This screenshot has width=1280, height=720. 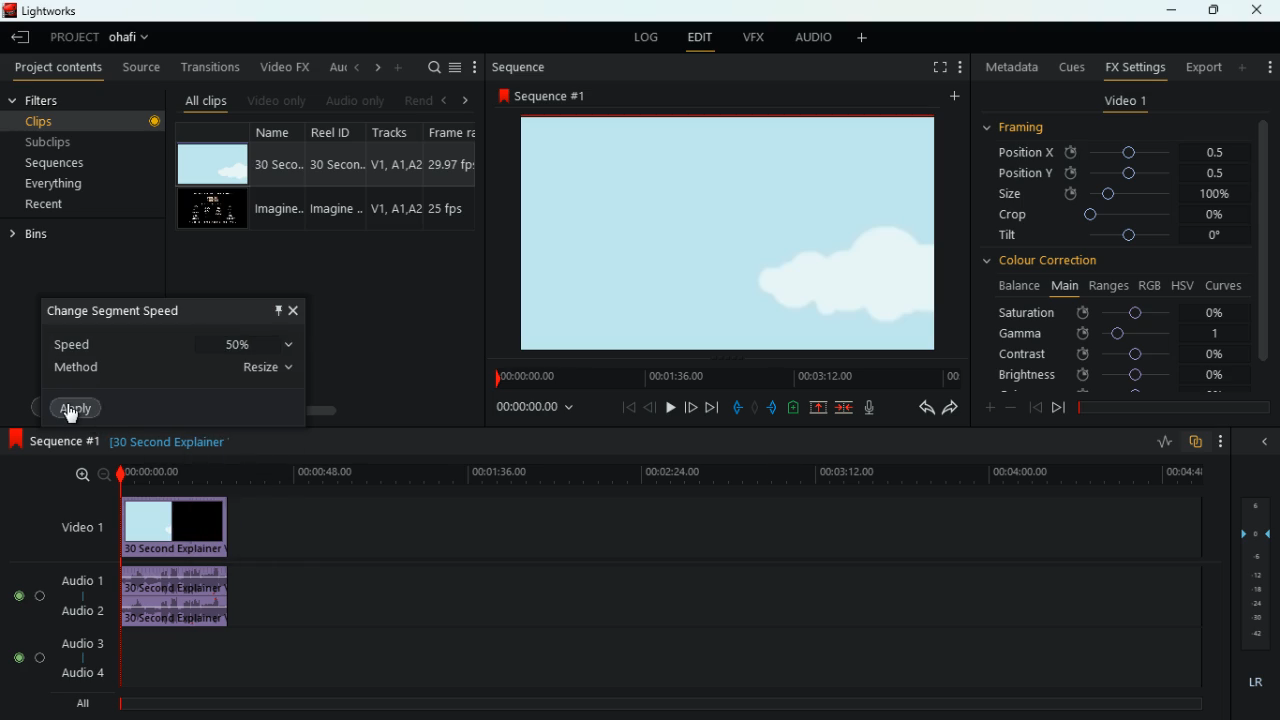 I want to click on method, so click(x=173, y=368).